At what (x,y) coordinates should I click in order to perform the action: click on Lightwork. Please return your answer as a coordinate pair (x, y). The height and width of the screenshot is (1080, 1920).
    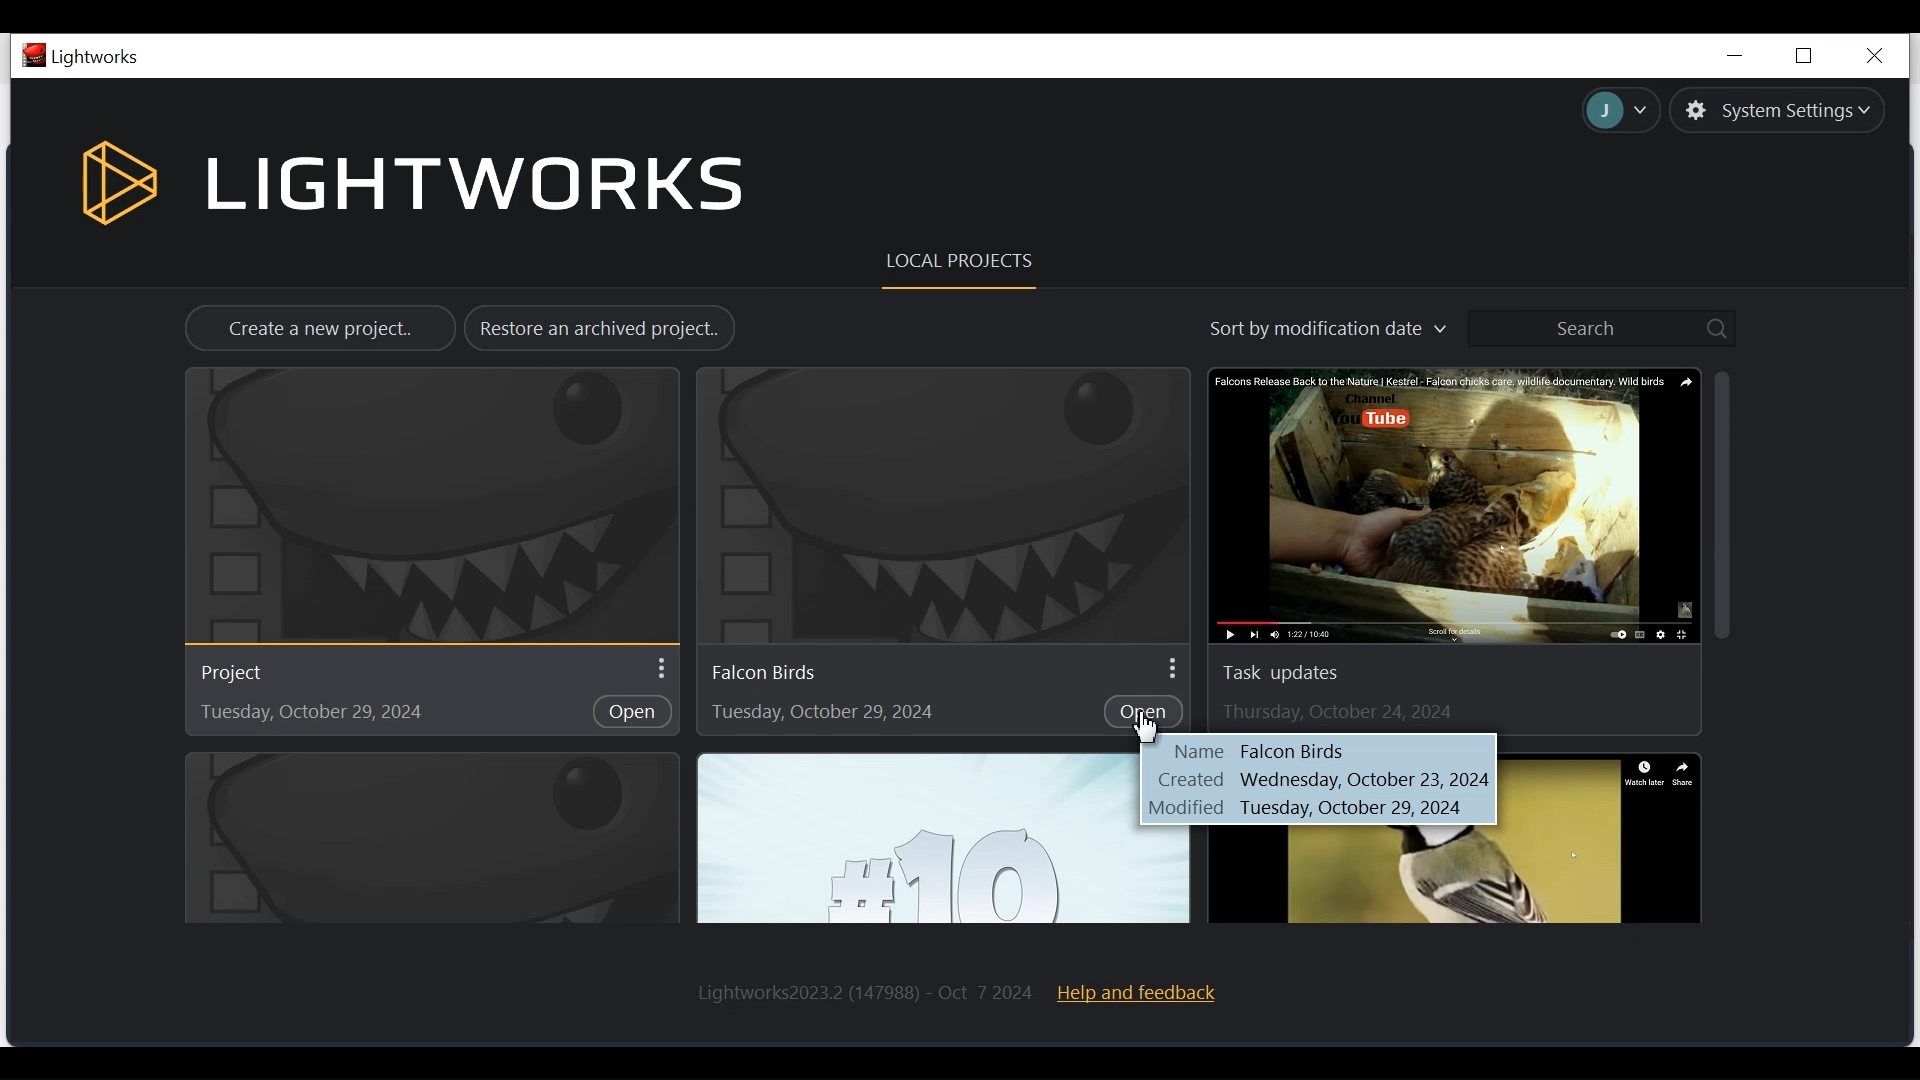
    Looking at the image, I should click on (865, 991).